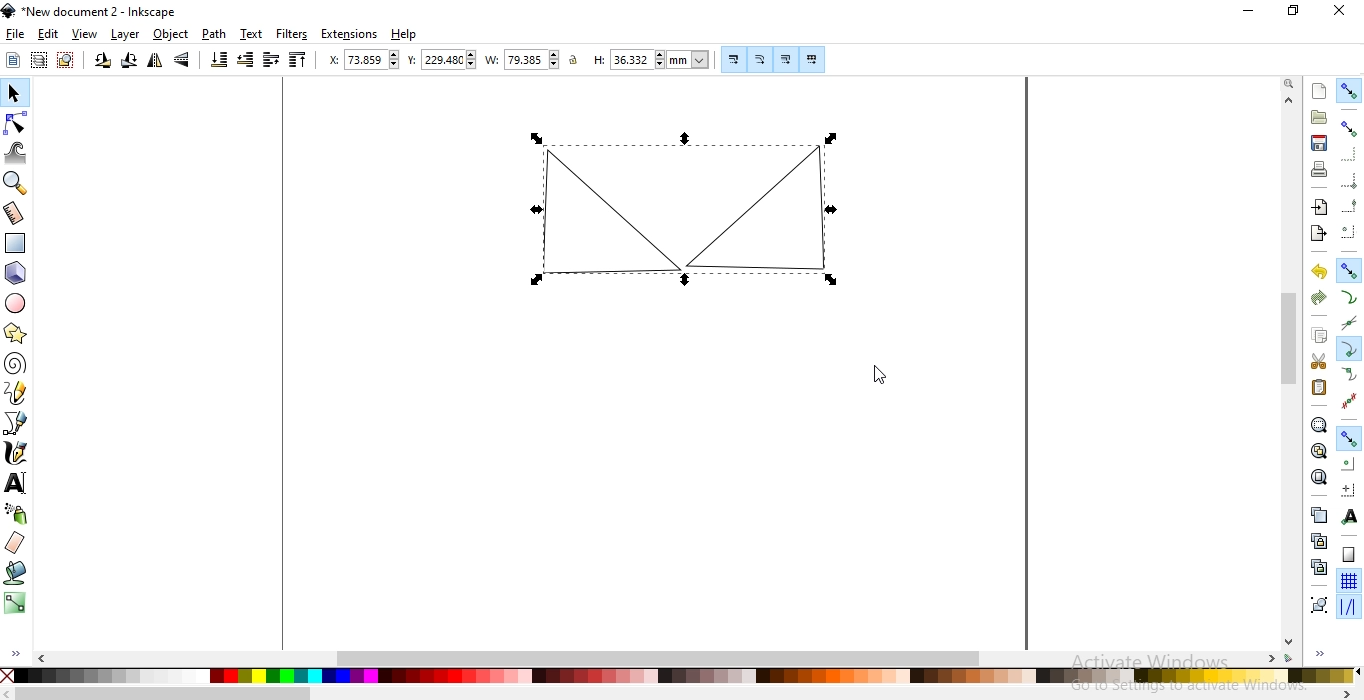  What do you see at coordinates (15, 126) in the screenshot?
I see `edit path by nodes` at bounding box center [15, 126].